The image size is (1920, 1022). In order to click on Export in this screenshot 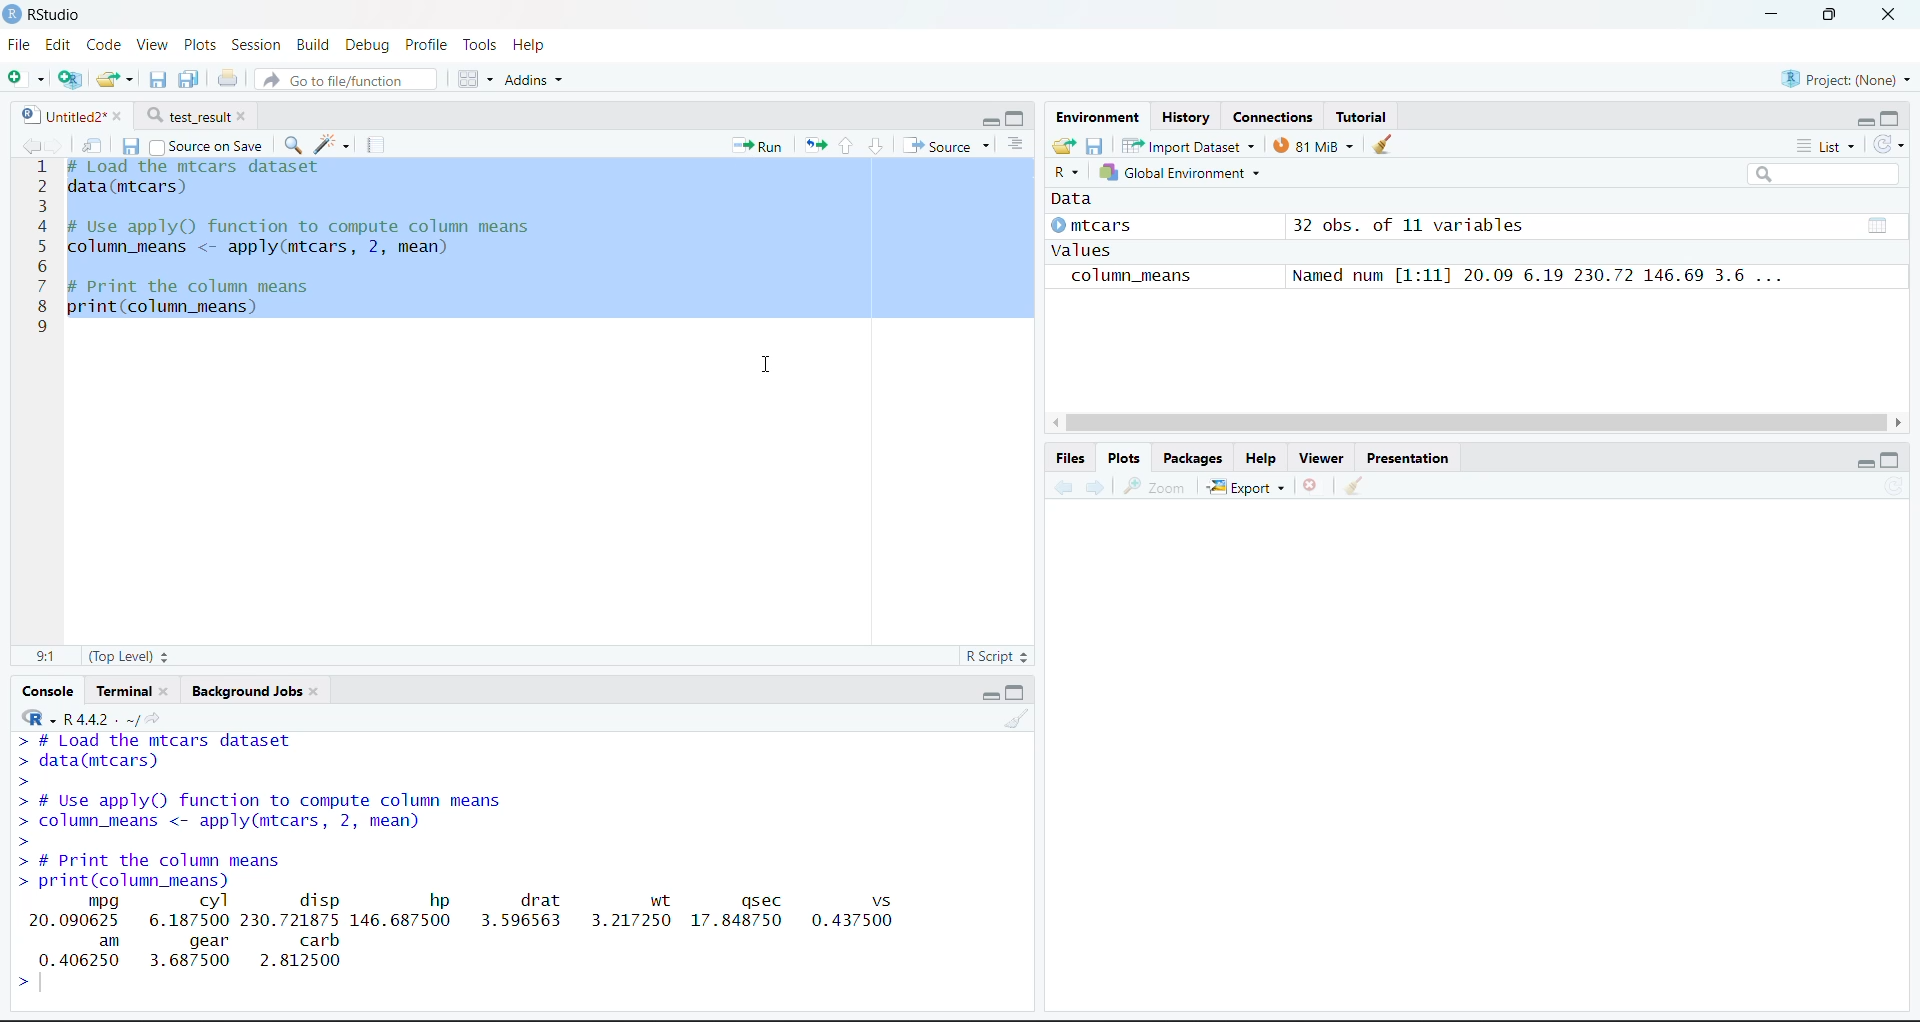, I will do `click(1249, 484)`.